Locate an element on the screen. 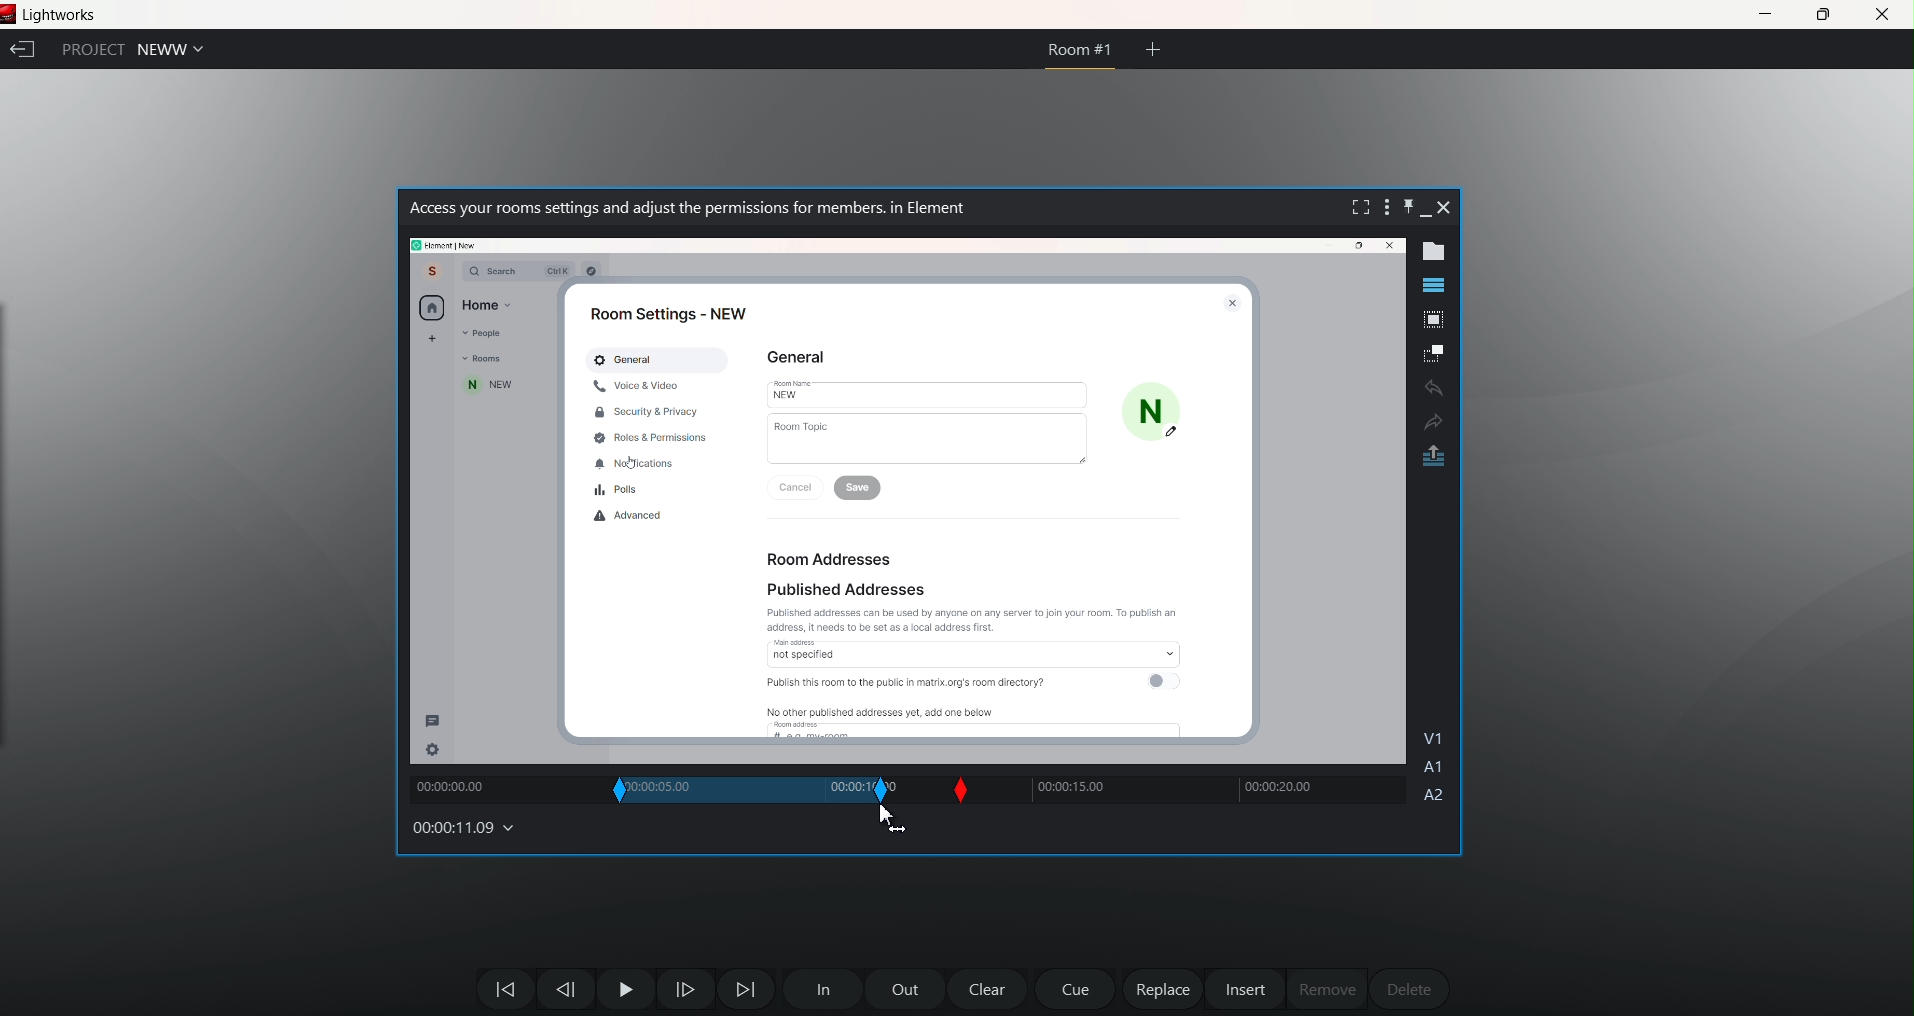 The width and height of the screenshot is (1914, 1016). Access your rooms settings and adjust the permissions for members. in Element is located at coordinates (686, 208).